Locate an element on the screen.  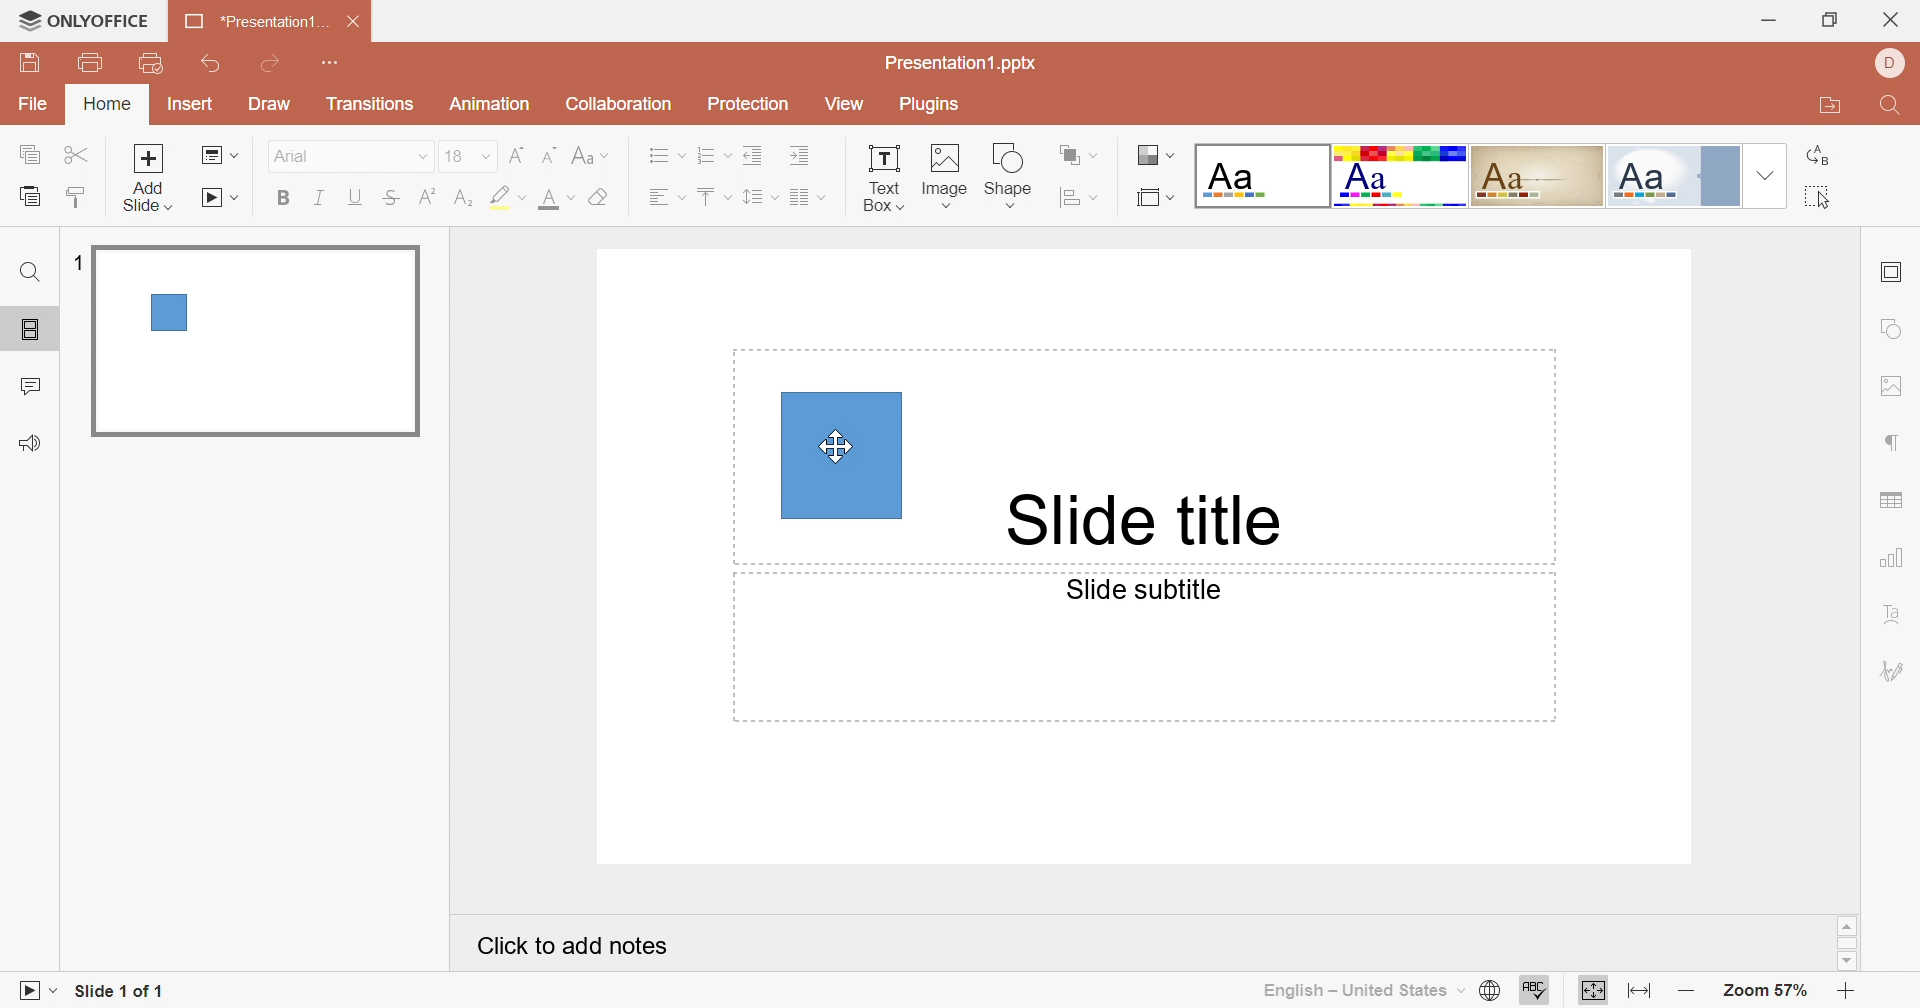
Increase Indent is located at coordinates (797, 155).